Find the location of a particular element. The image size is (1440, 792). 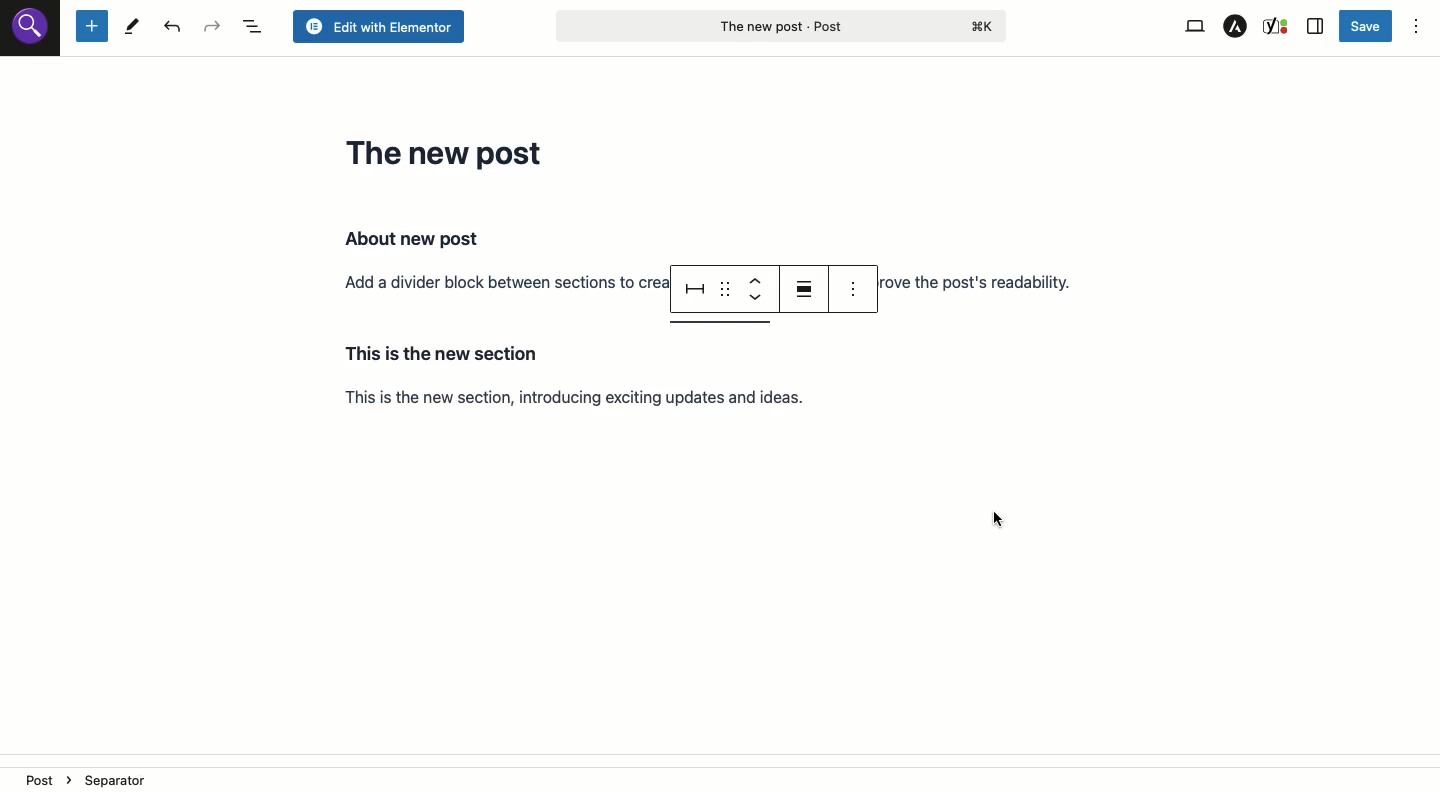

Move up down is located at coordinates (755, 290).